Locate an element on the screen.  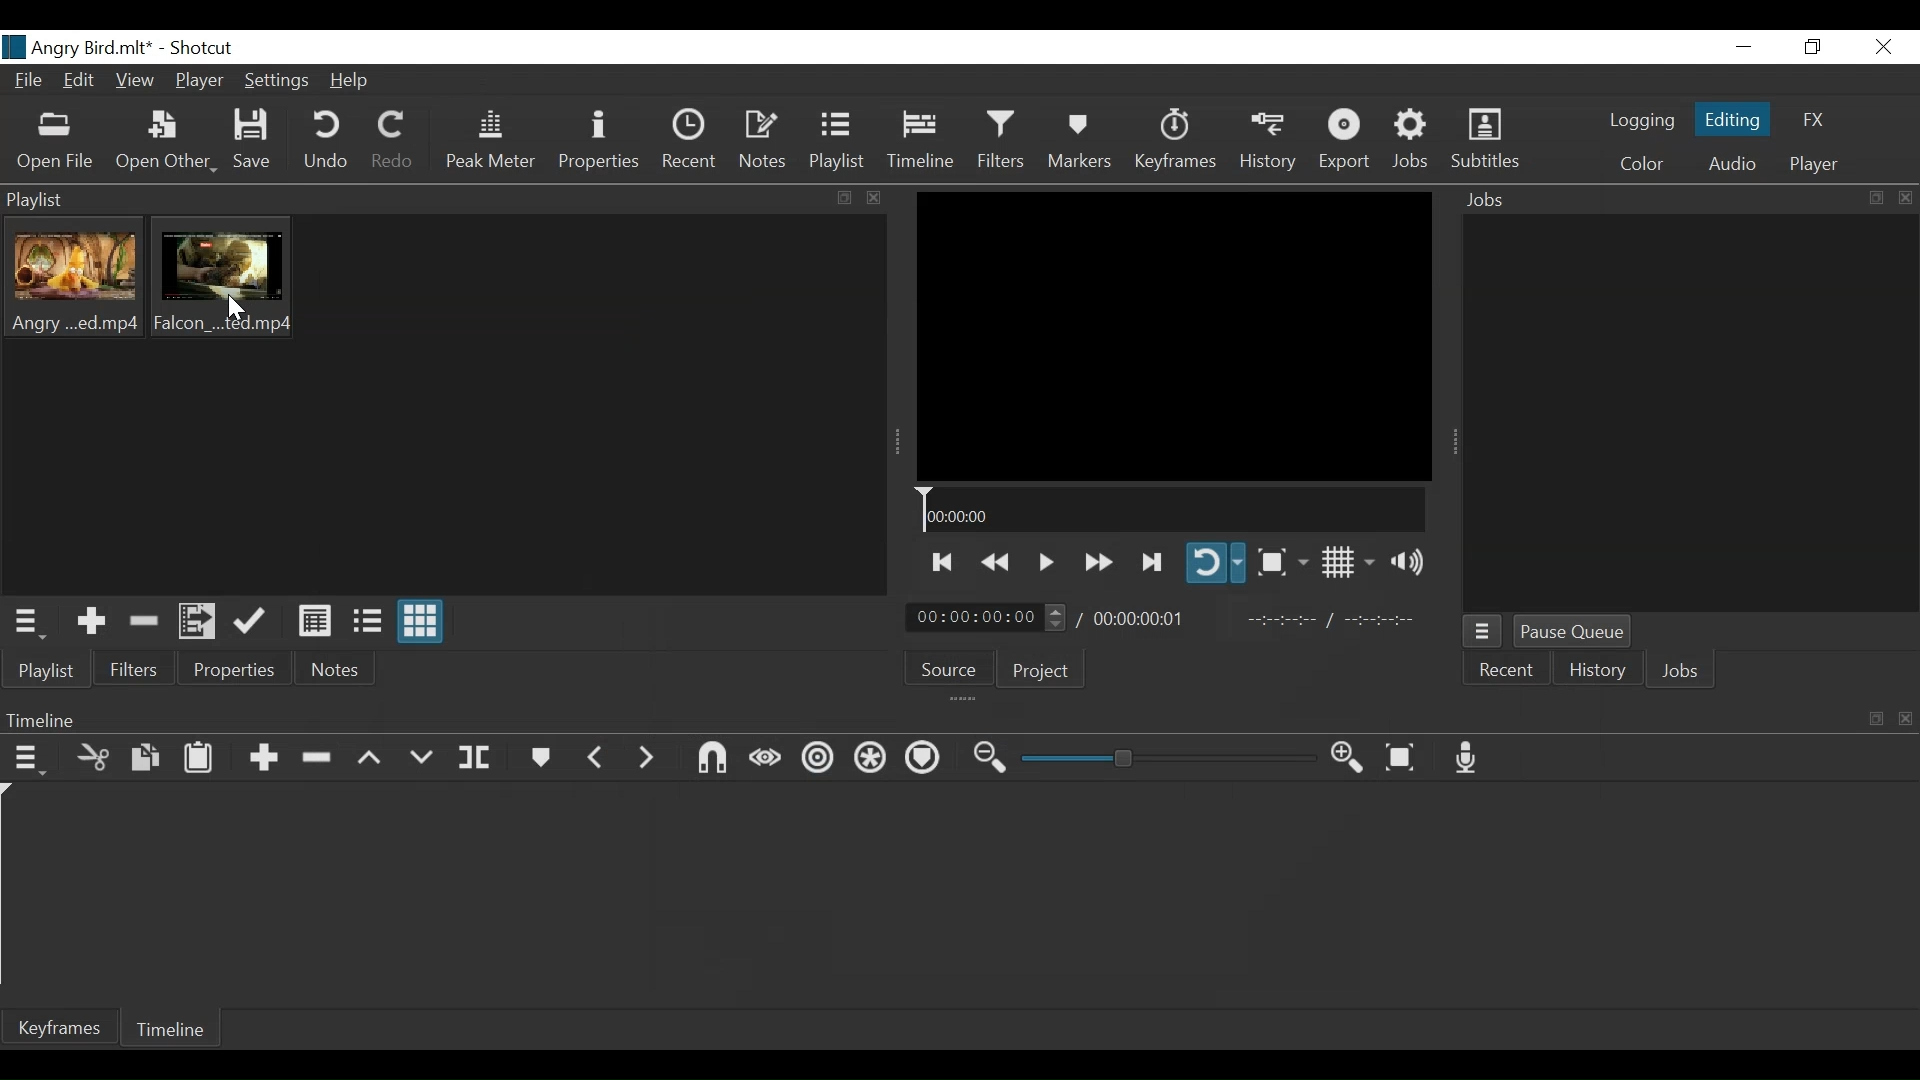
Project is located at coordinates (1041, 670).